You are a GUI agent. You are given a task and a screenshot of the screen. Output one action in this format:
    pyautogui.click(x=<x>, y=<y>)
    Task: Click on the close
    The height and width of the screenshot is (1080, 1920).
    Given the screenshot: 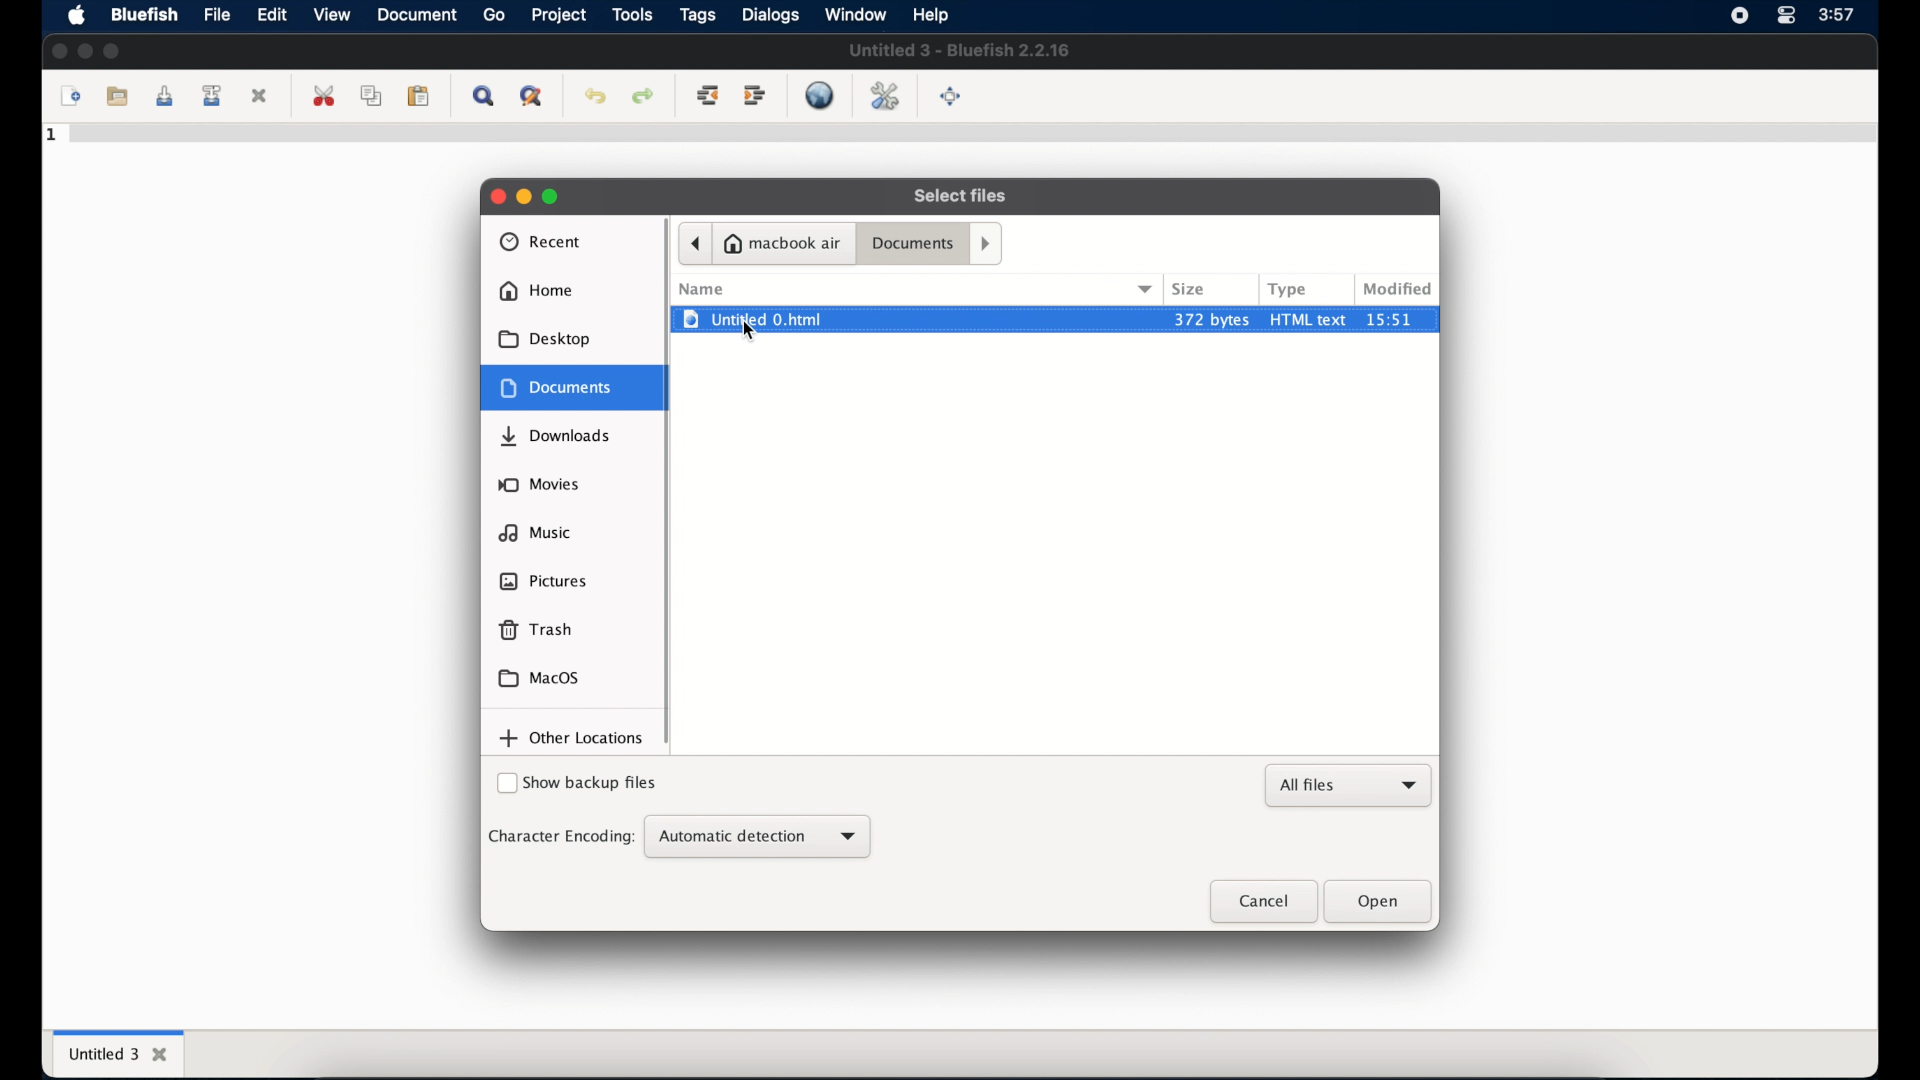 What is the action you would take?
    pyautogui.click(x=494, y=195)
    